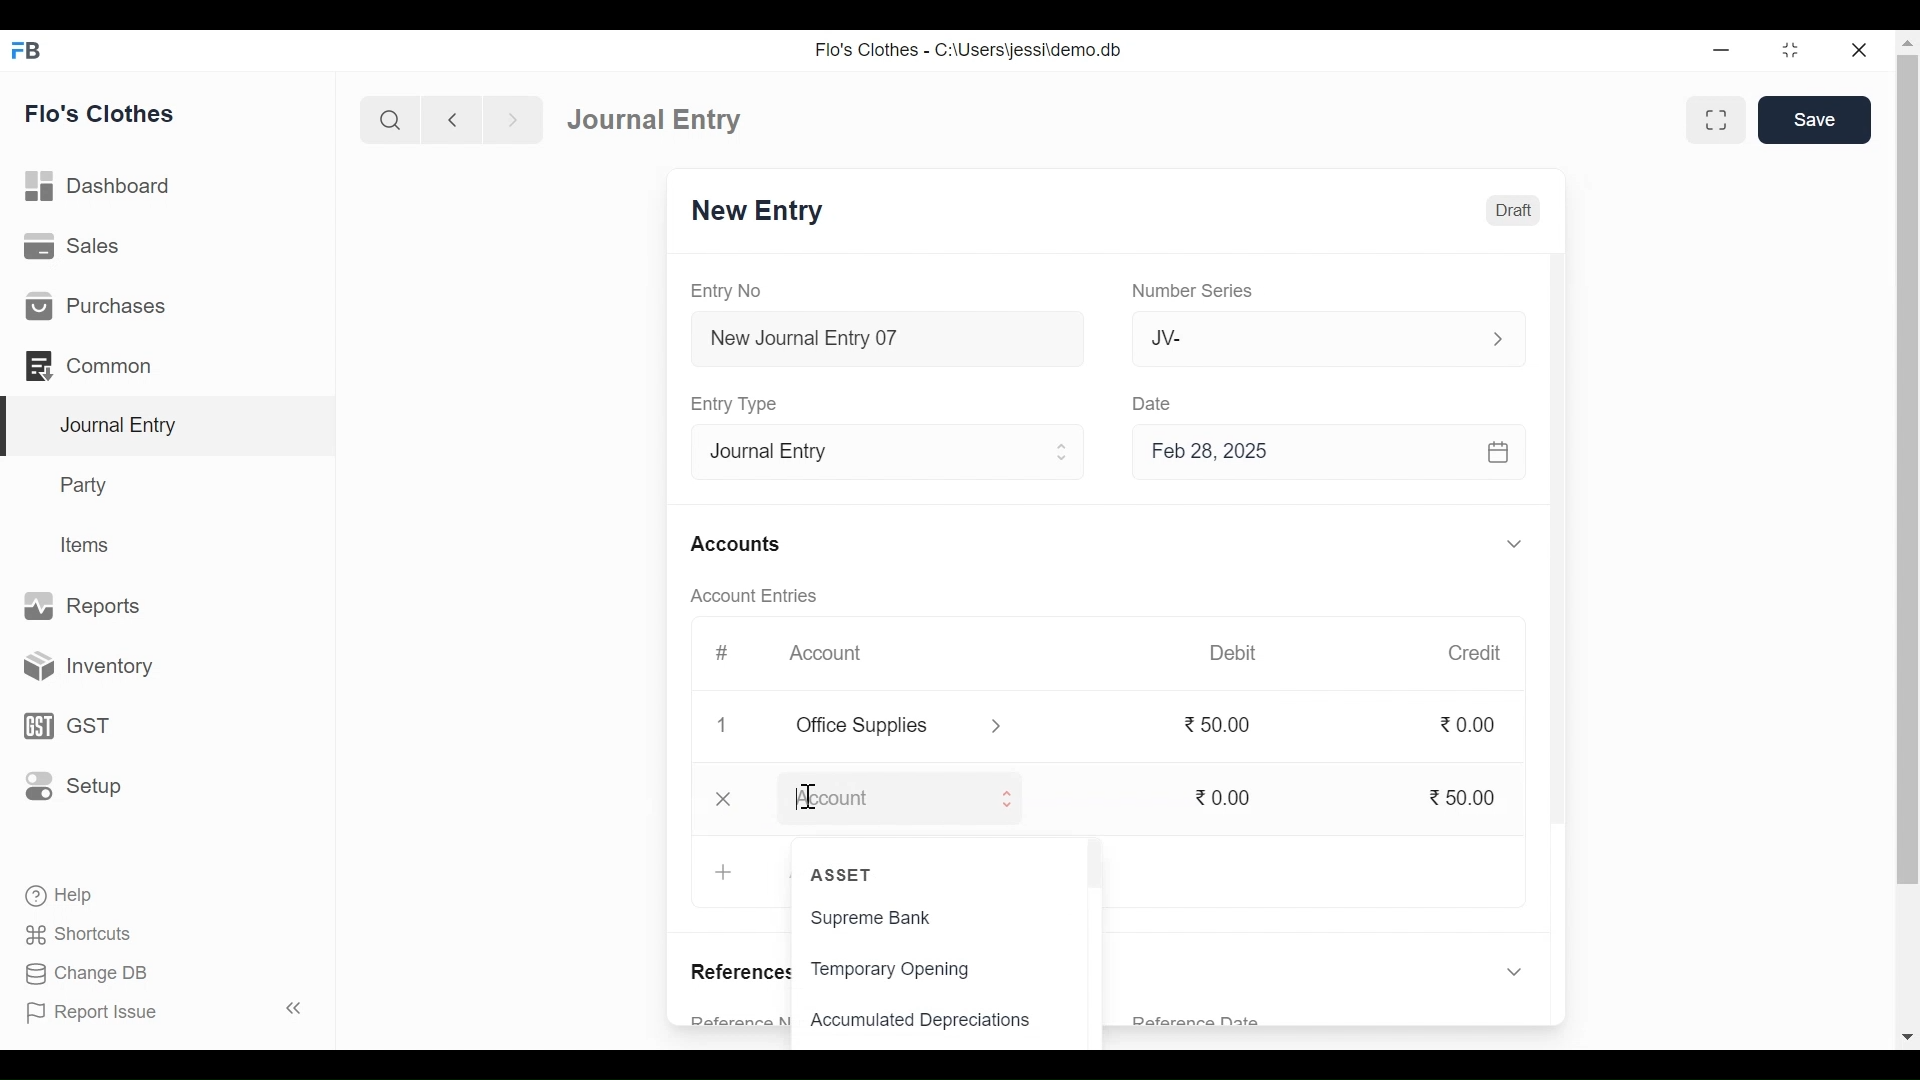 The height and width of the screenshot is (1080, 1920). Describe the element at coordinates (858, 451) in the screenshot. I see `Entry Type` at that location.